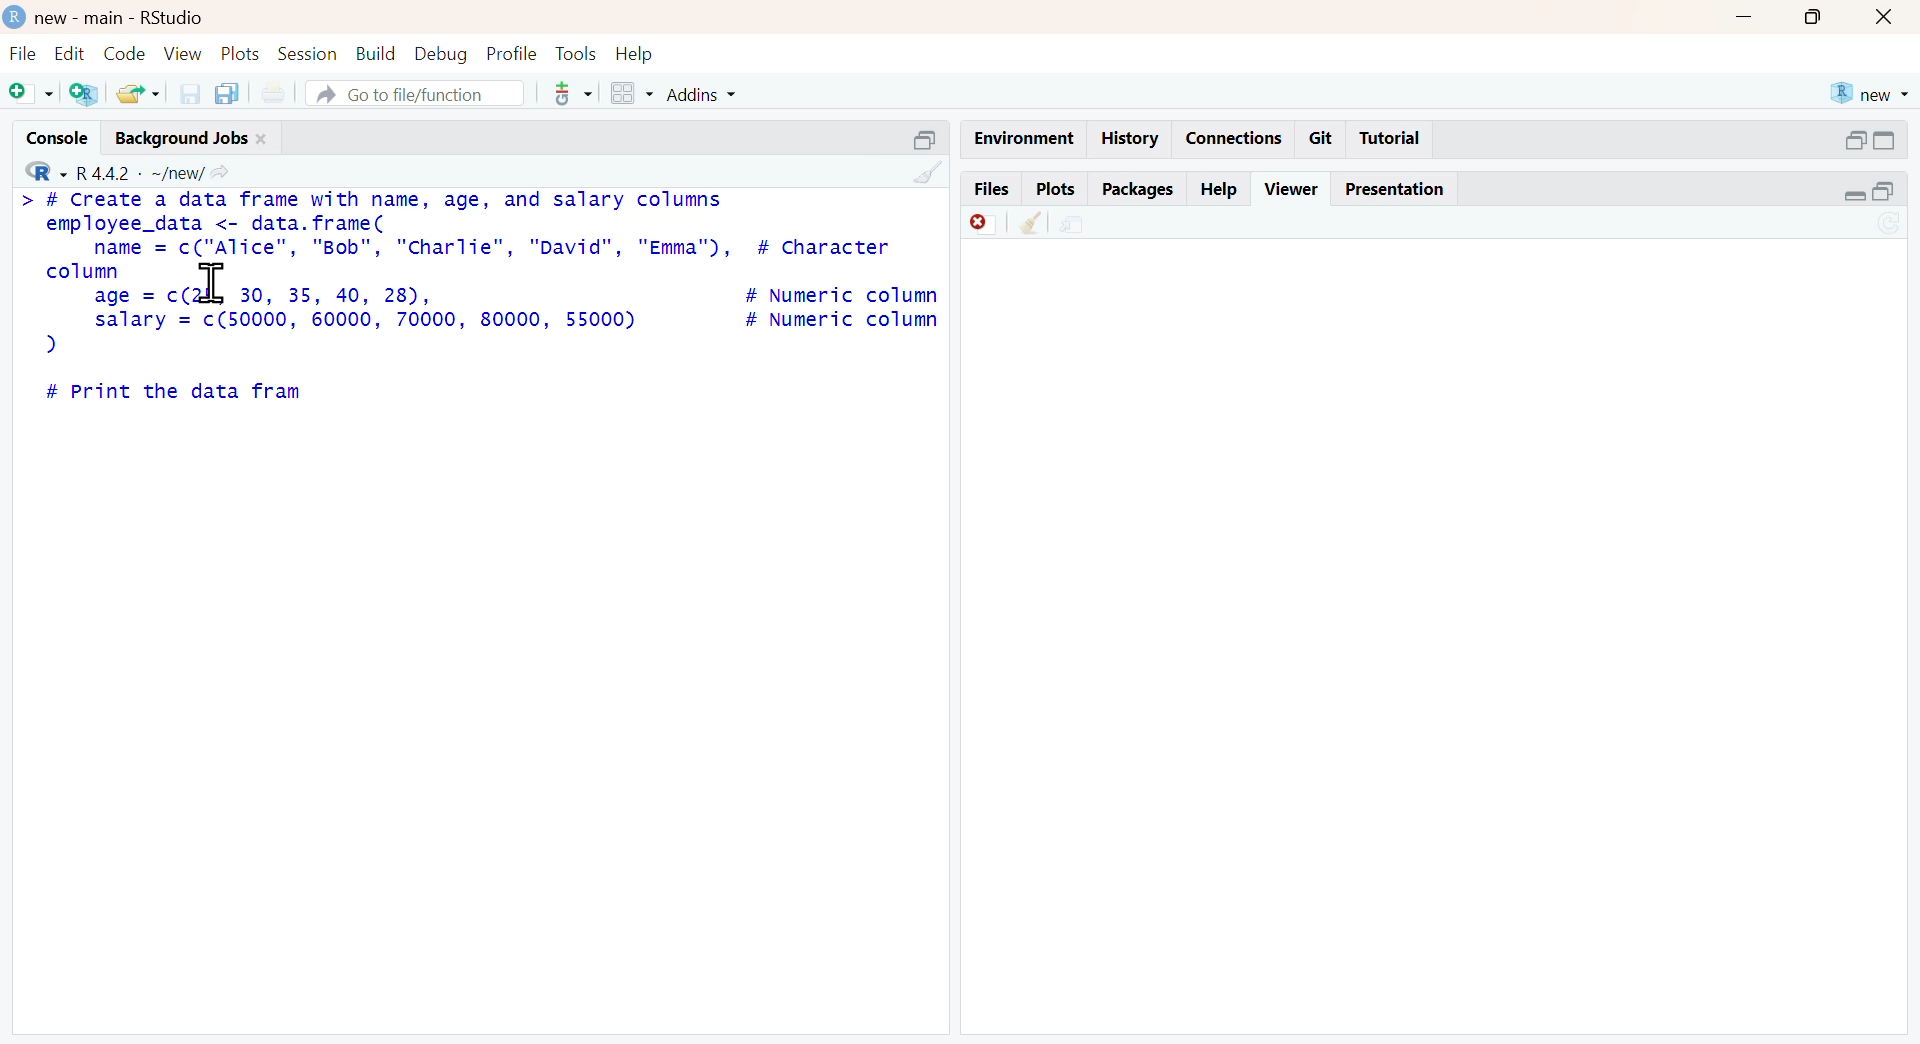 Image resolution: width=1920 pixels, height=1044 pixels. What do you see at coordinates (920, 171) in the screenshot?
I see `Clear console` at bounding box center [920, 171].